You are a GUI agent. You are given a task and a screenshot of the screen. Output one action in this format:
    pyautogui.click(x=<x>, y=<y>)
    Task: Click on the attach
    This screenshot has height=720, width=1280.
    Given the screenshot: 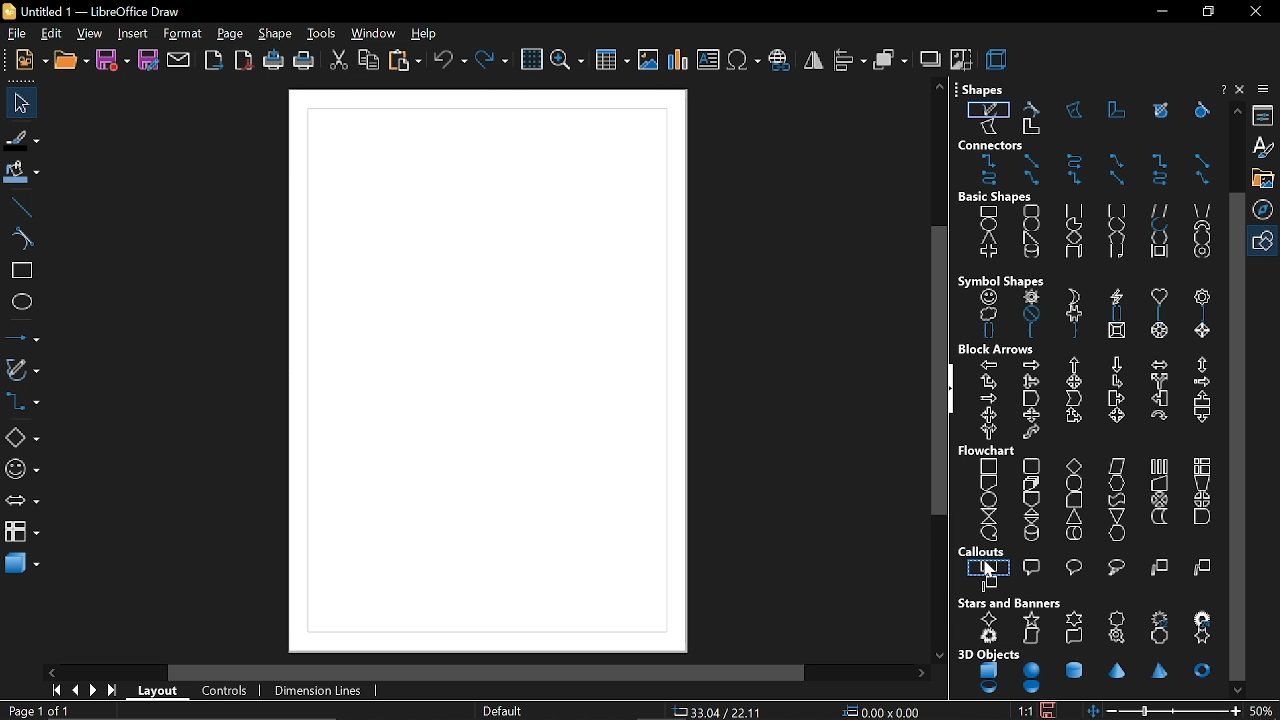 What is the action you would take?
    pyautogui.click(x=179, y=62)
    